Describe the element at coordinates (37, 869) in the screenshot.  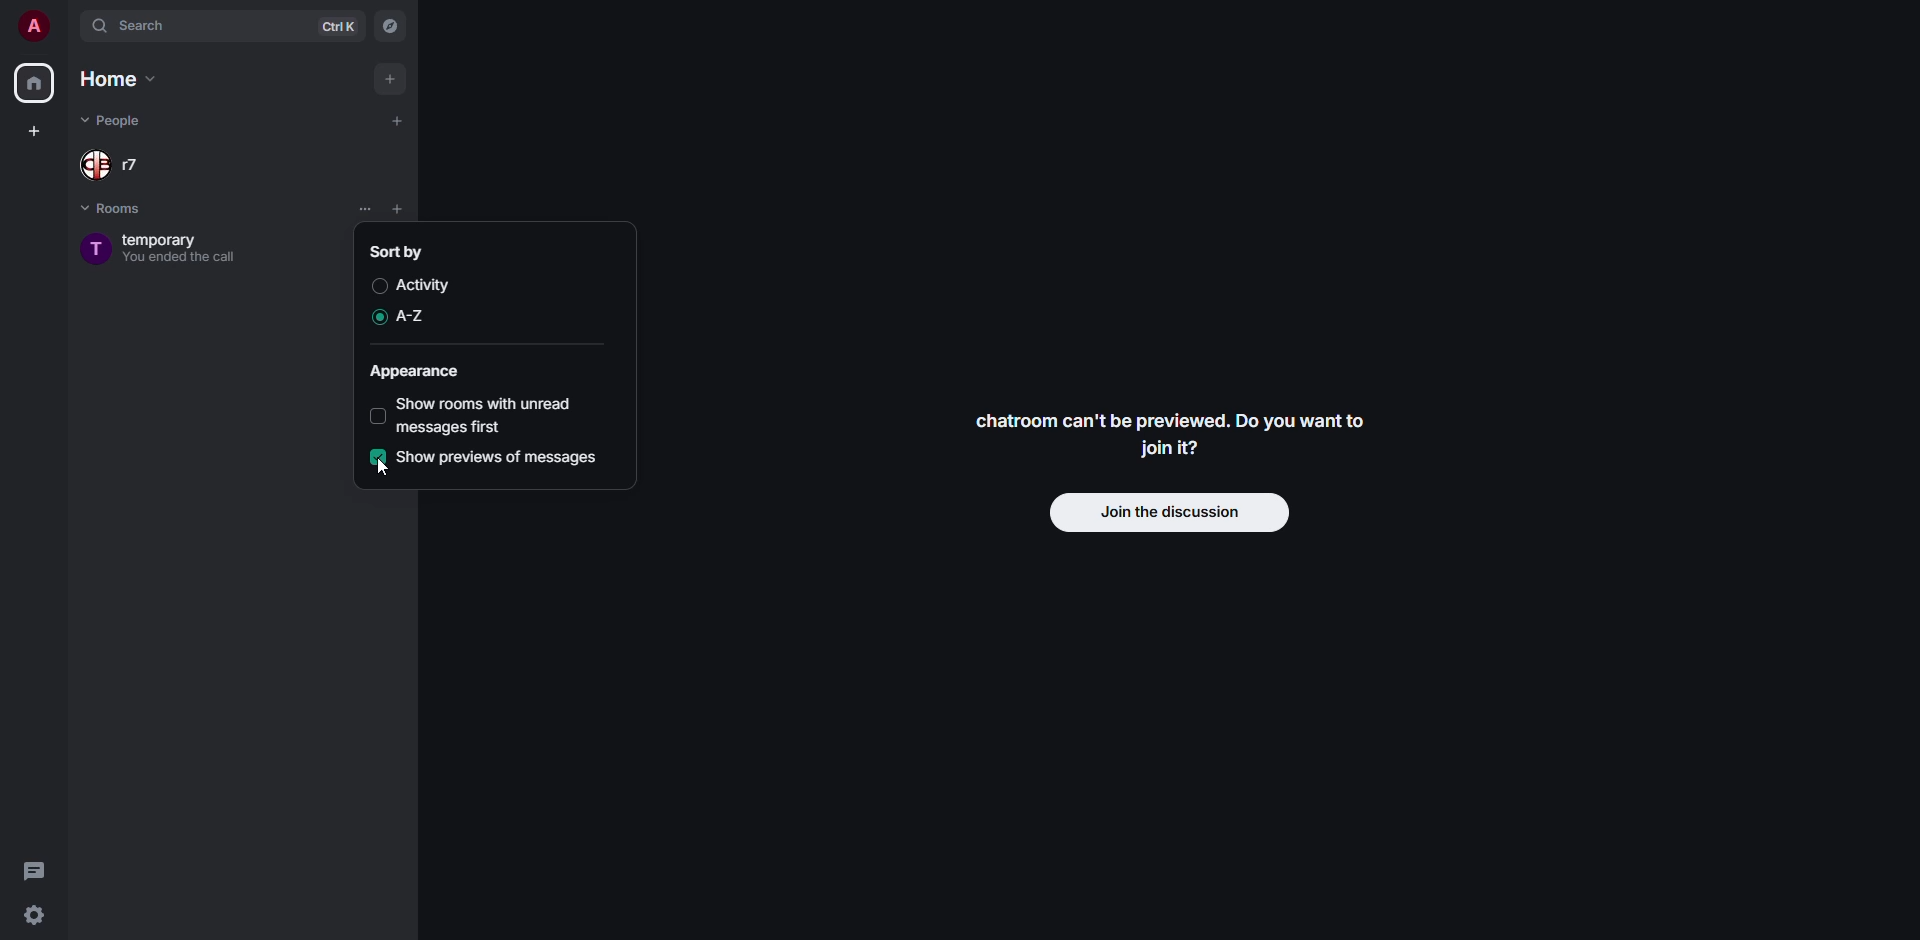
I see `threads` at that location.